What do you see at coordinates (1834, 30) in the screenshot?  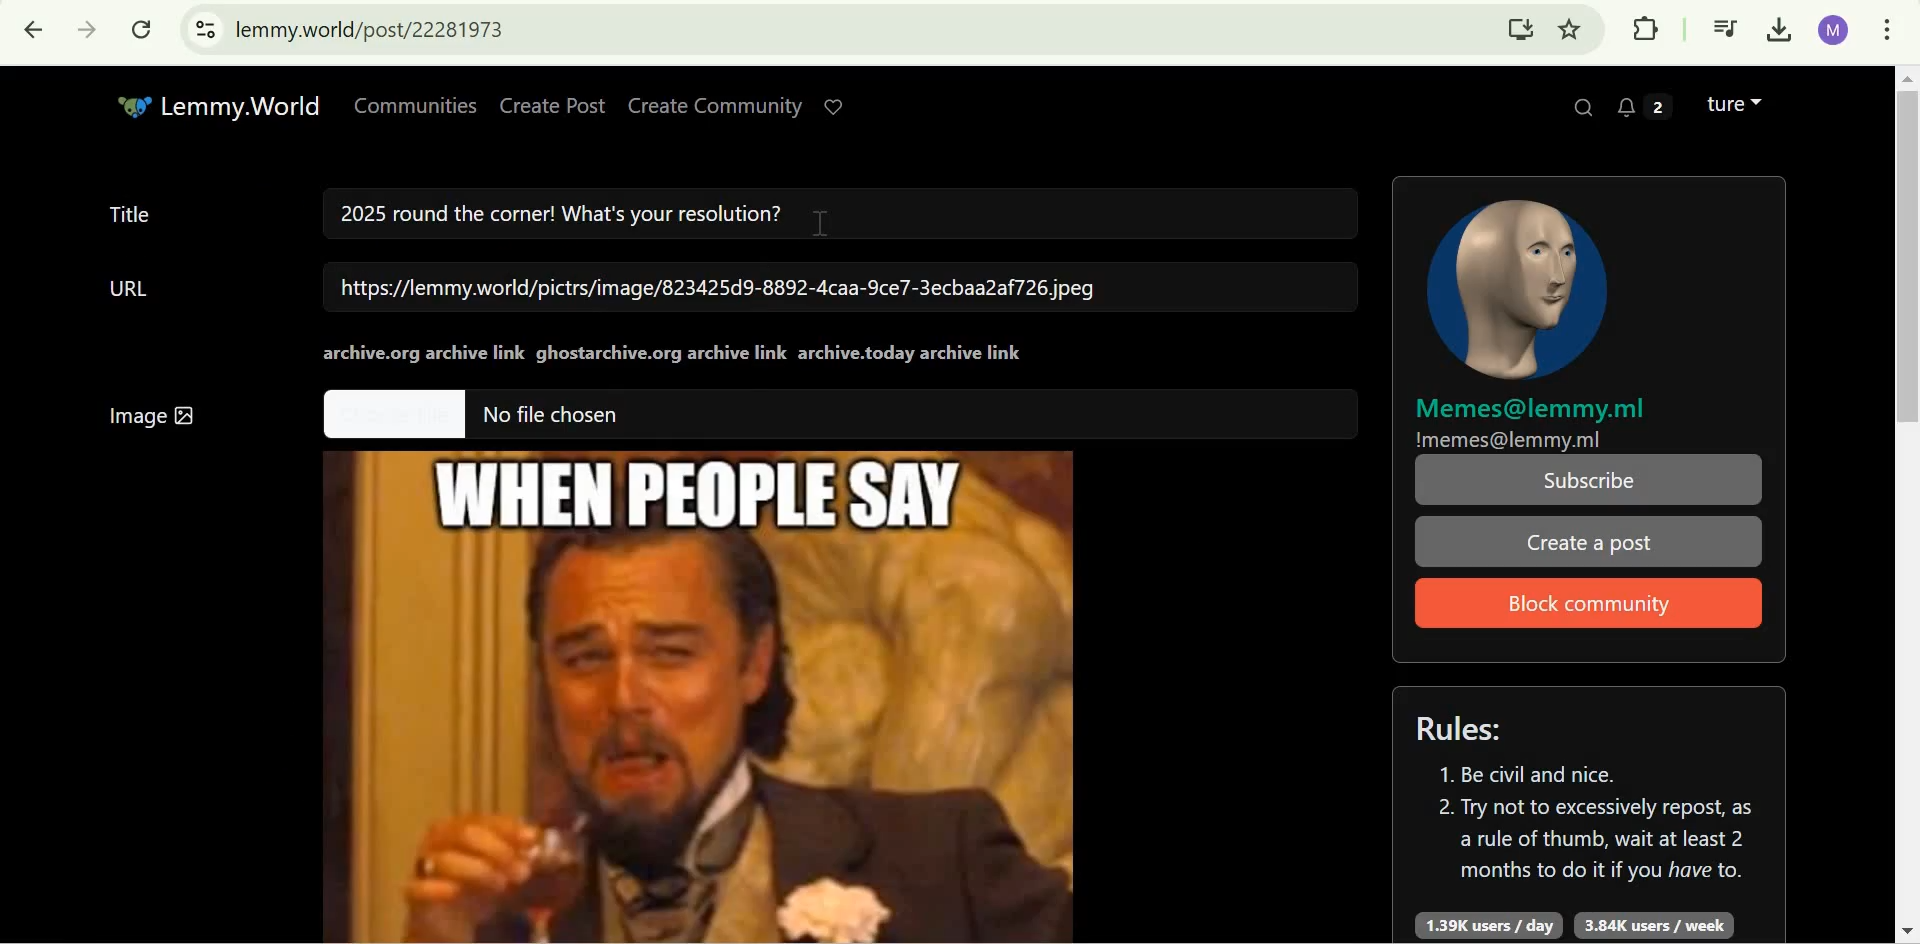 I see `Google account` at bounding box center [1834, 30].